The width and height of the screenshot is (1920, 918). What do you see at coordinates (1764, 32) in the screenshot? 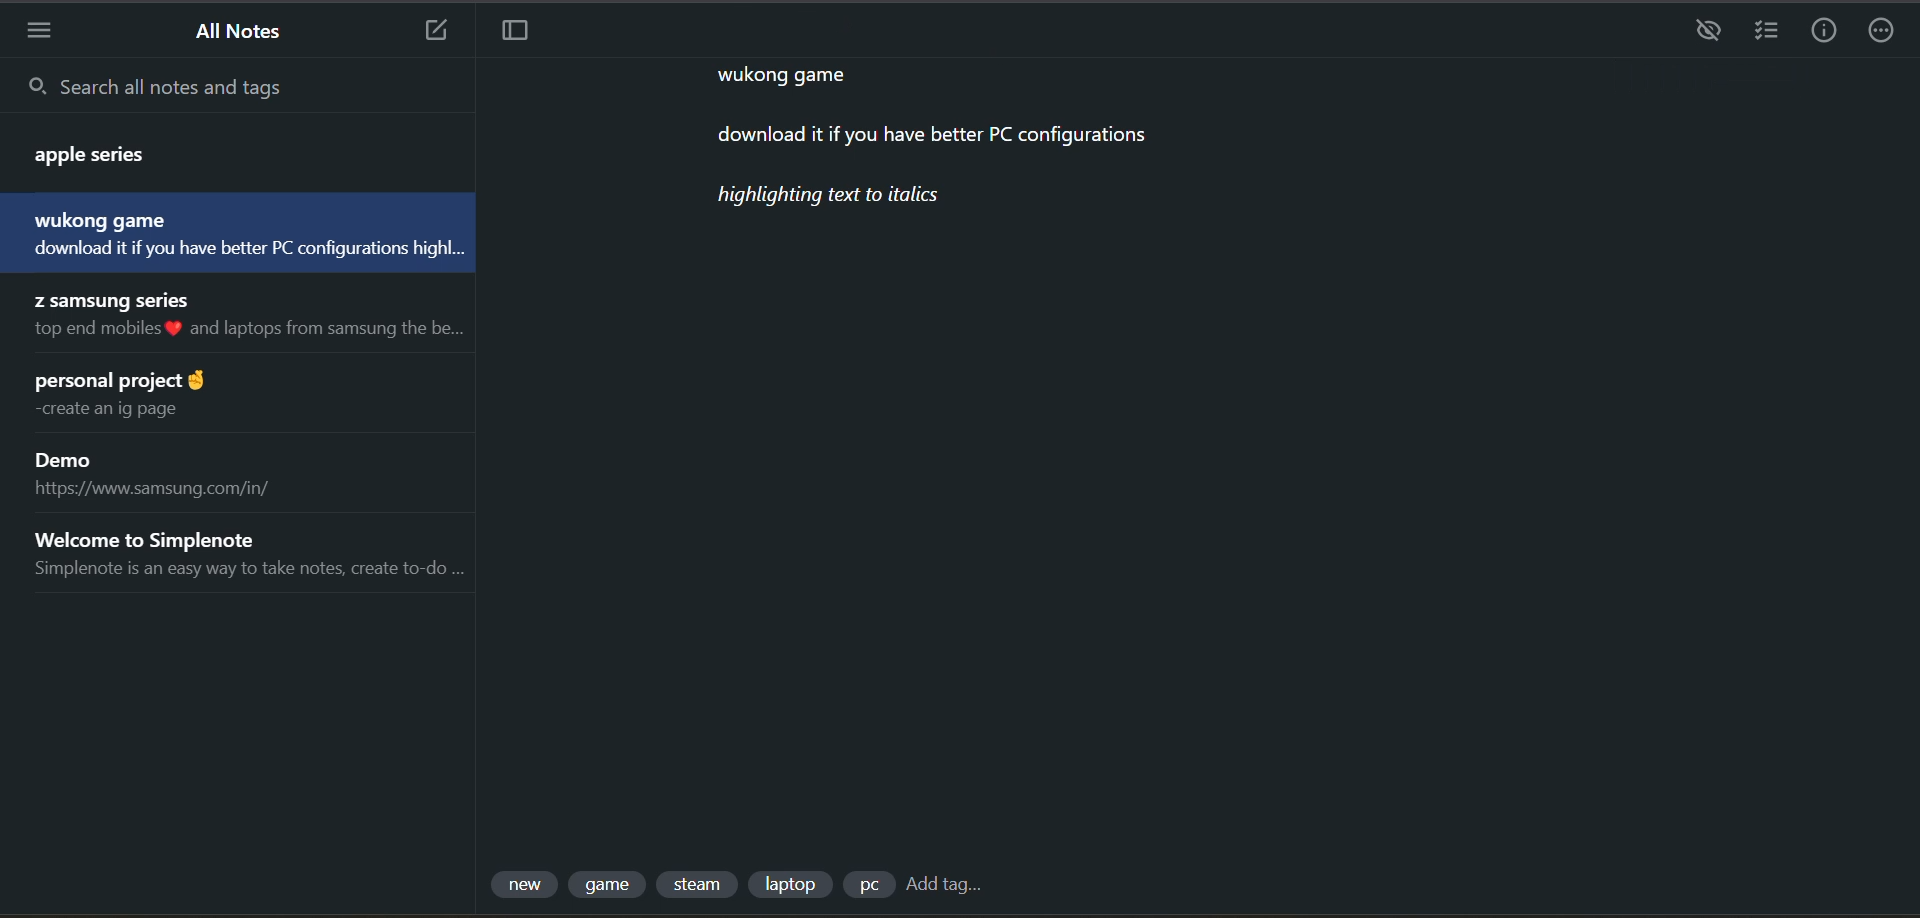
I see `insert checklist` at bounding box center [1764, 32].